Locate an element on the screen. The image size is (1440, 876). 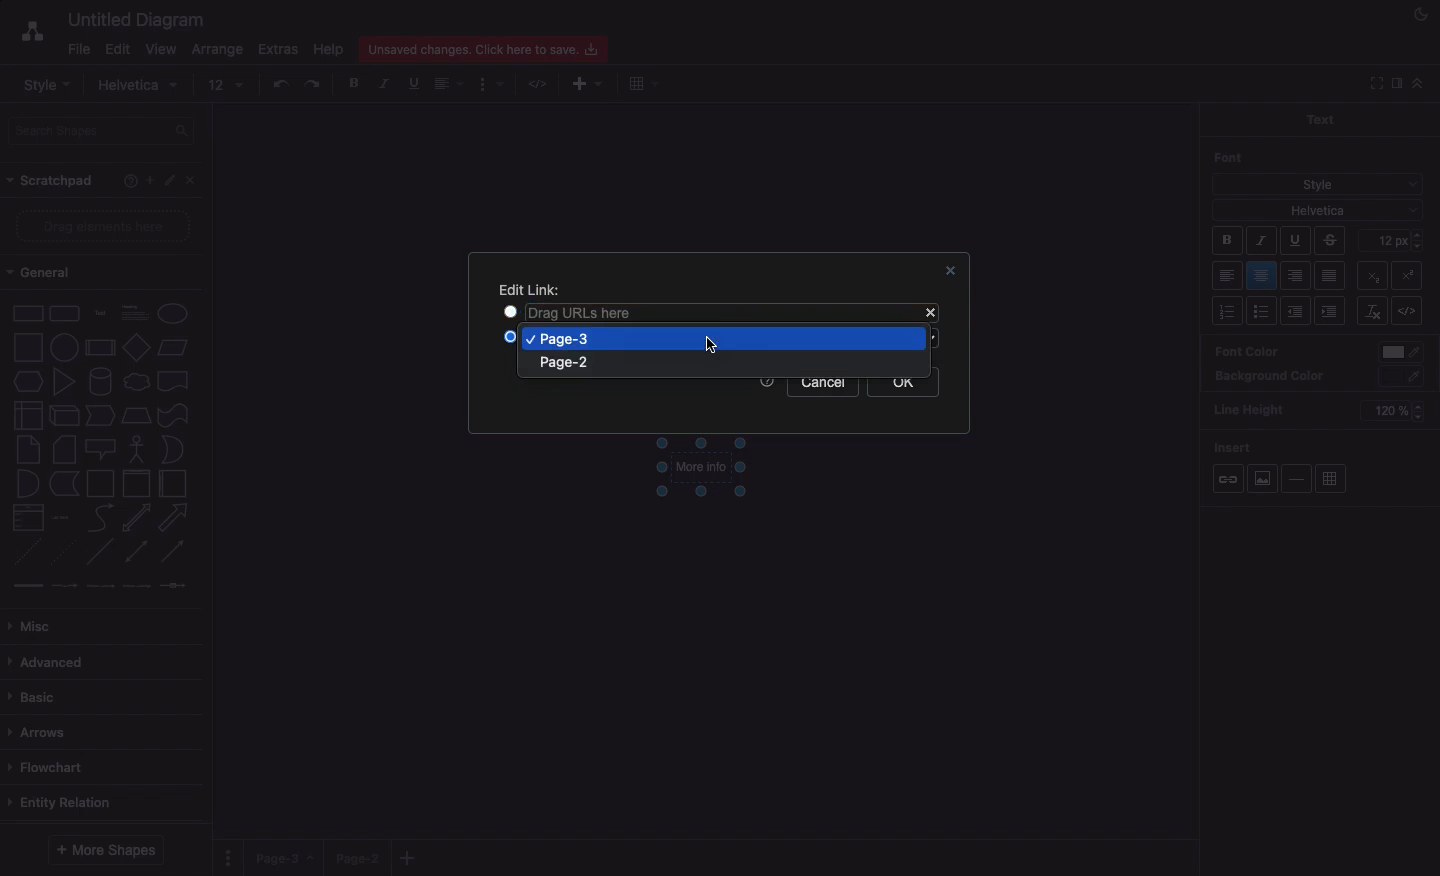
list item is located at coordinates (61, 518).